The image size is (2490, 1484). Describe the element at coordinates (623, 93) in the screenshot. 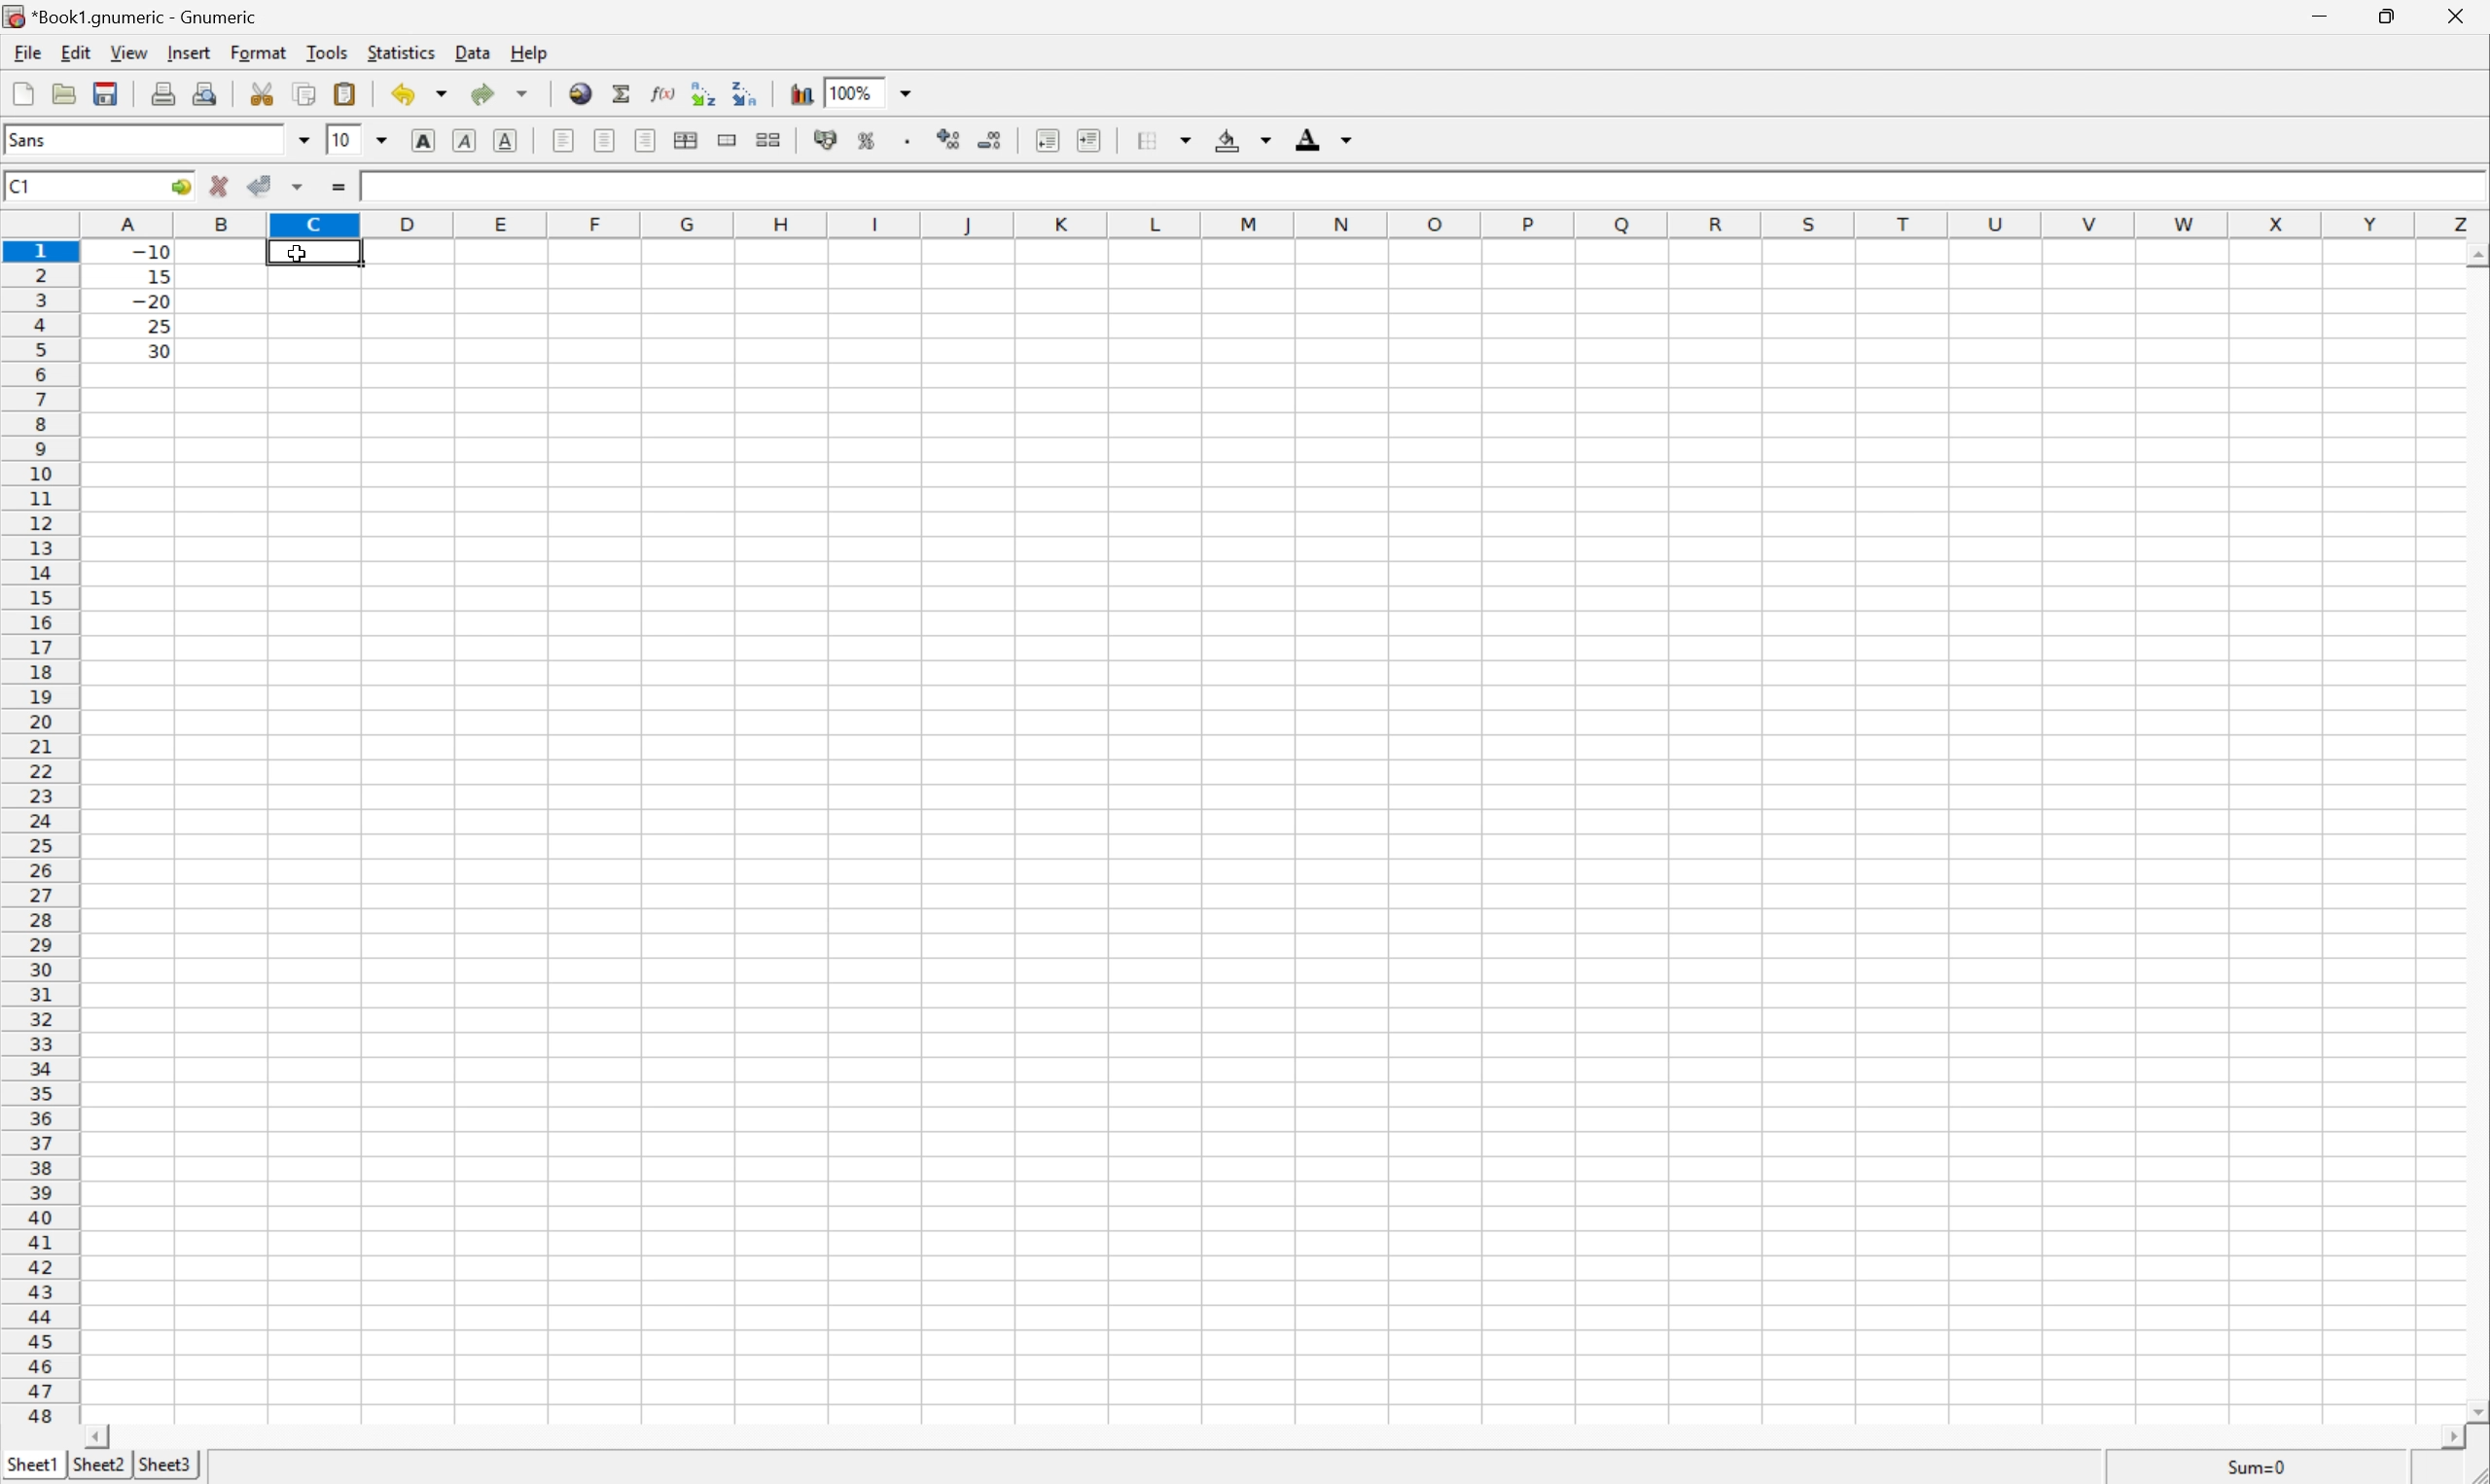

I see `Sum into the current cell` at that location.